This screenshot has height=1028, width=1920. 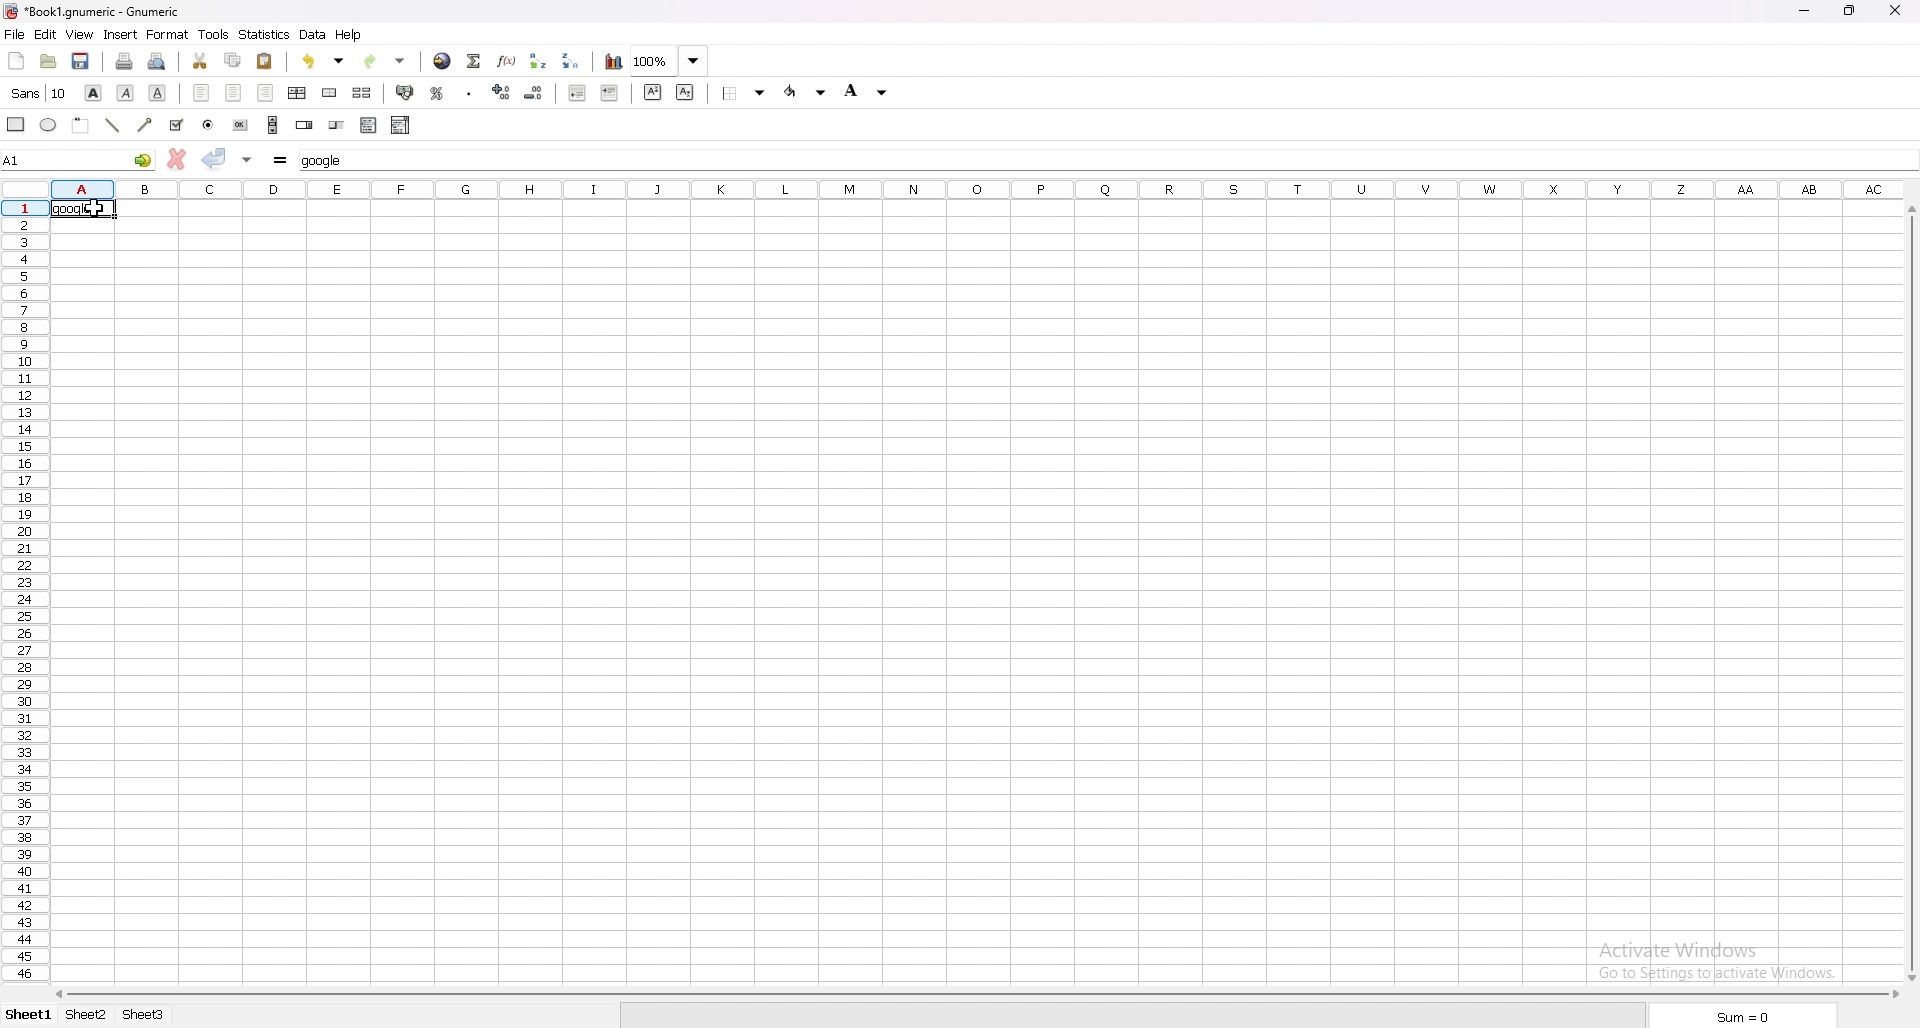 I want to click on percentage, so click(x=437, y=93).